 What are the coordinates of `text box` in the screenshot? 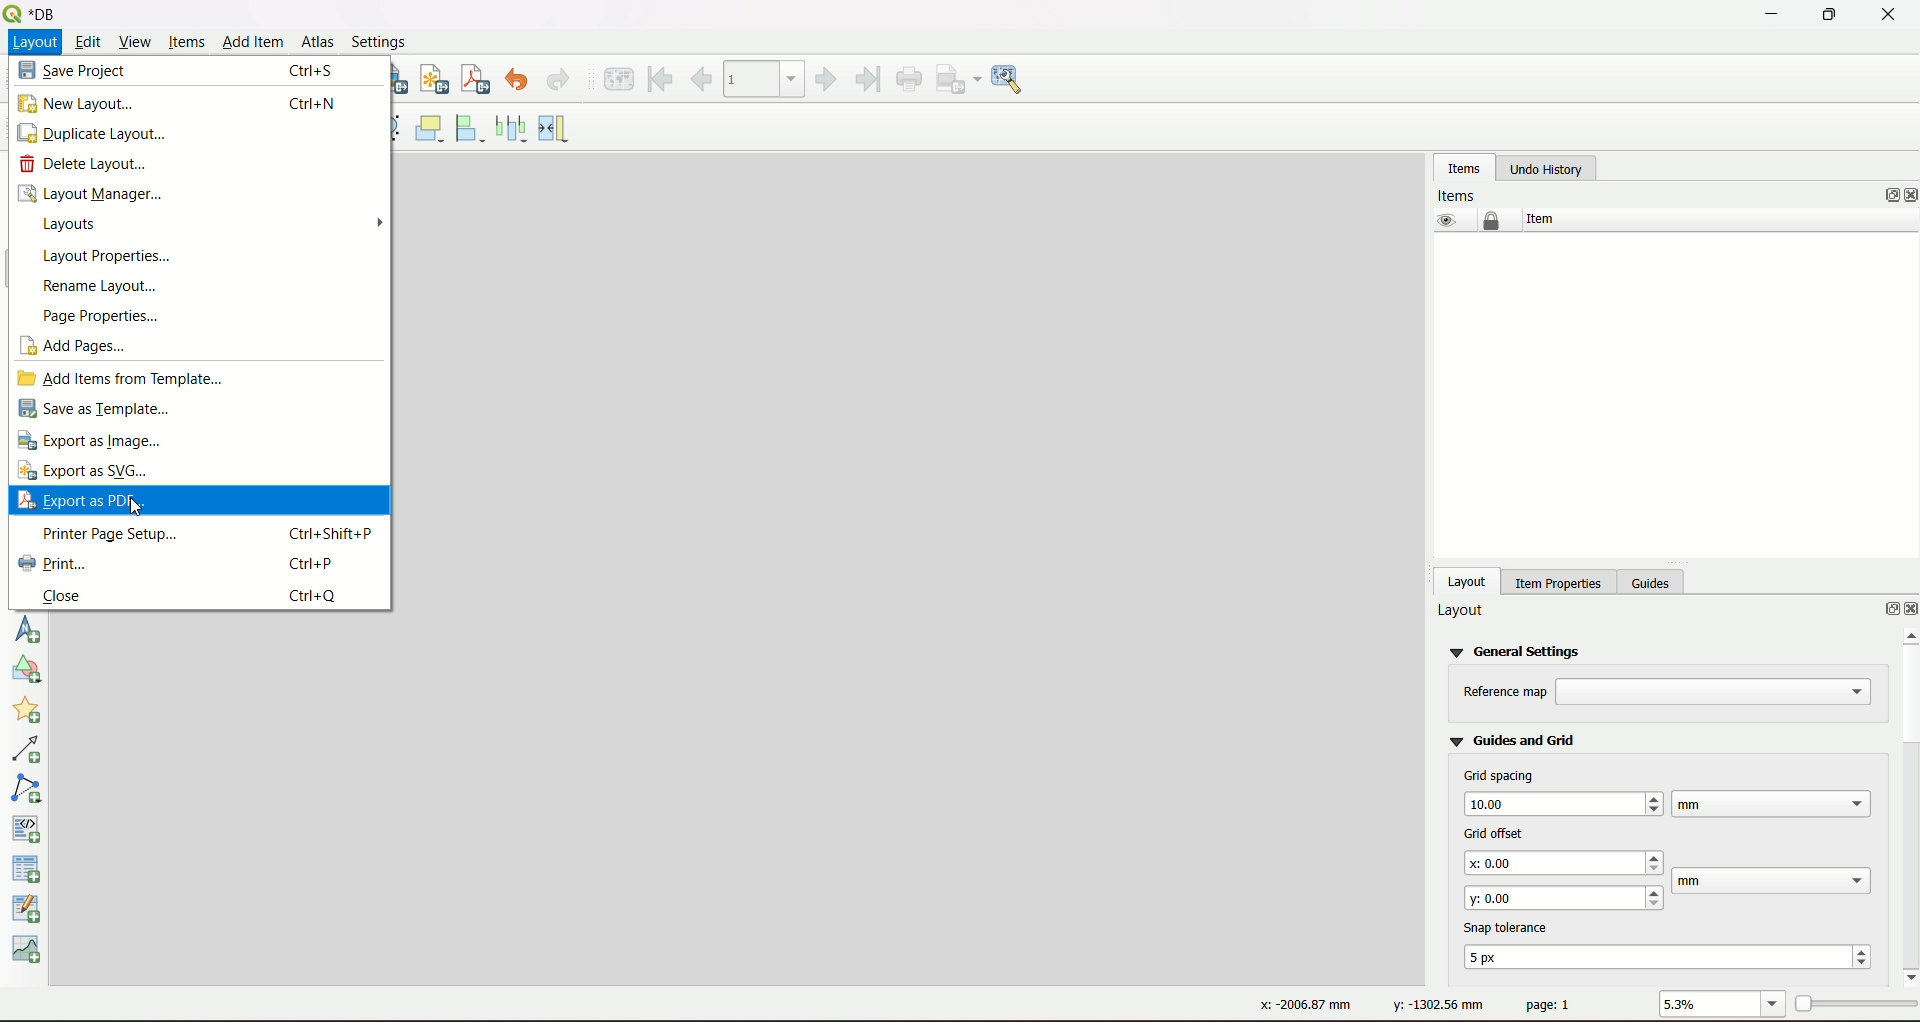 It's located at (1564, 896).